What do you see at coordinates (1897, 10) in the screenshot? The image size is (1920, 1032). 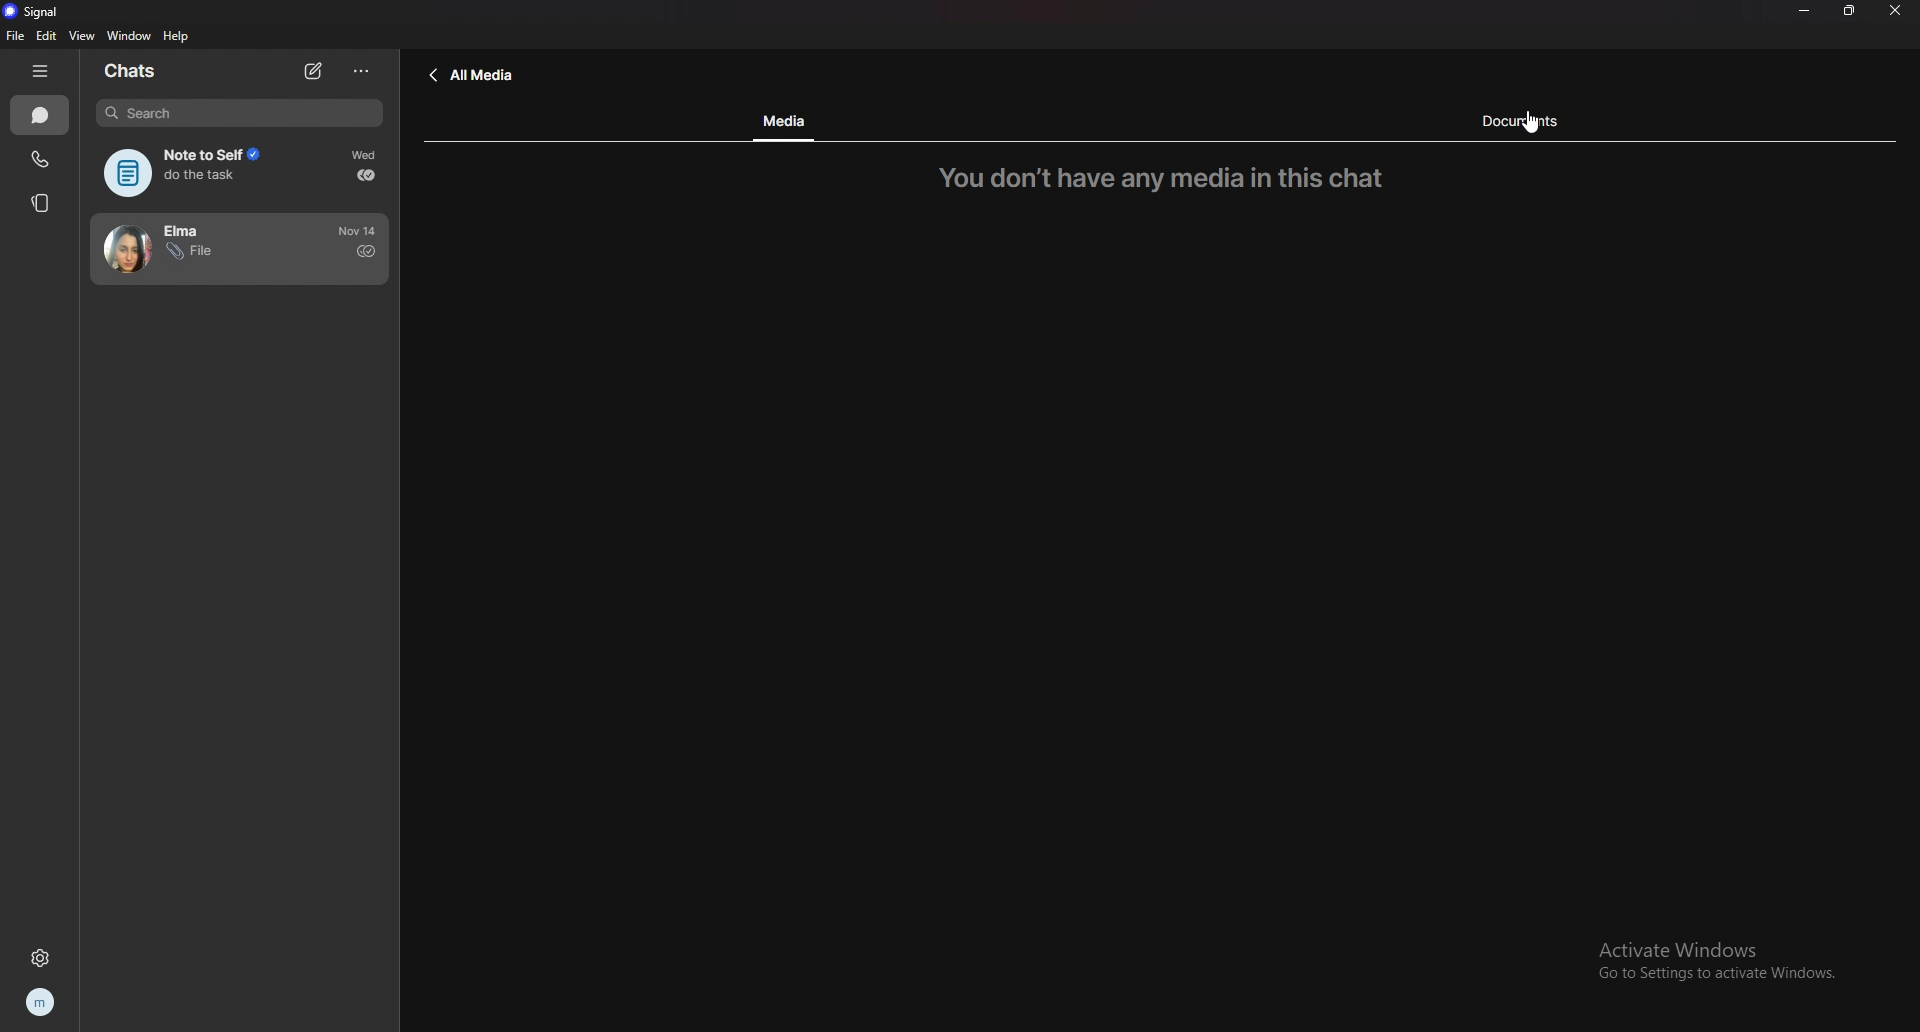 I see `close` at bounding box center [1897, 10].